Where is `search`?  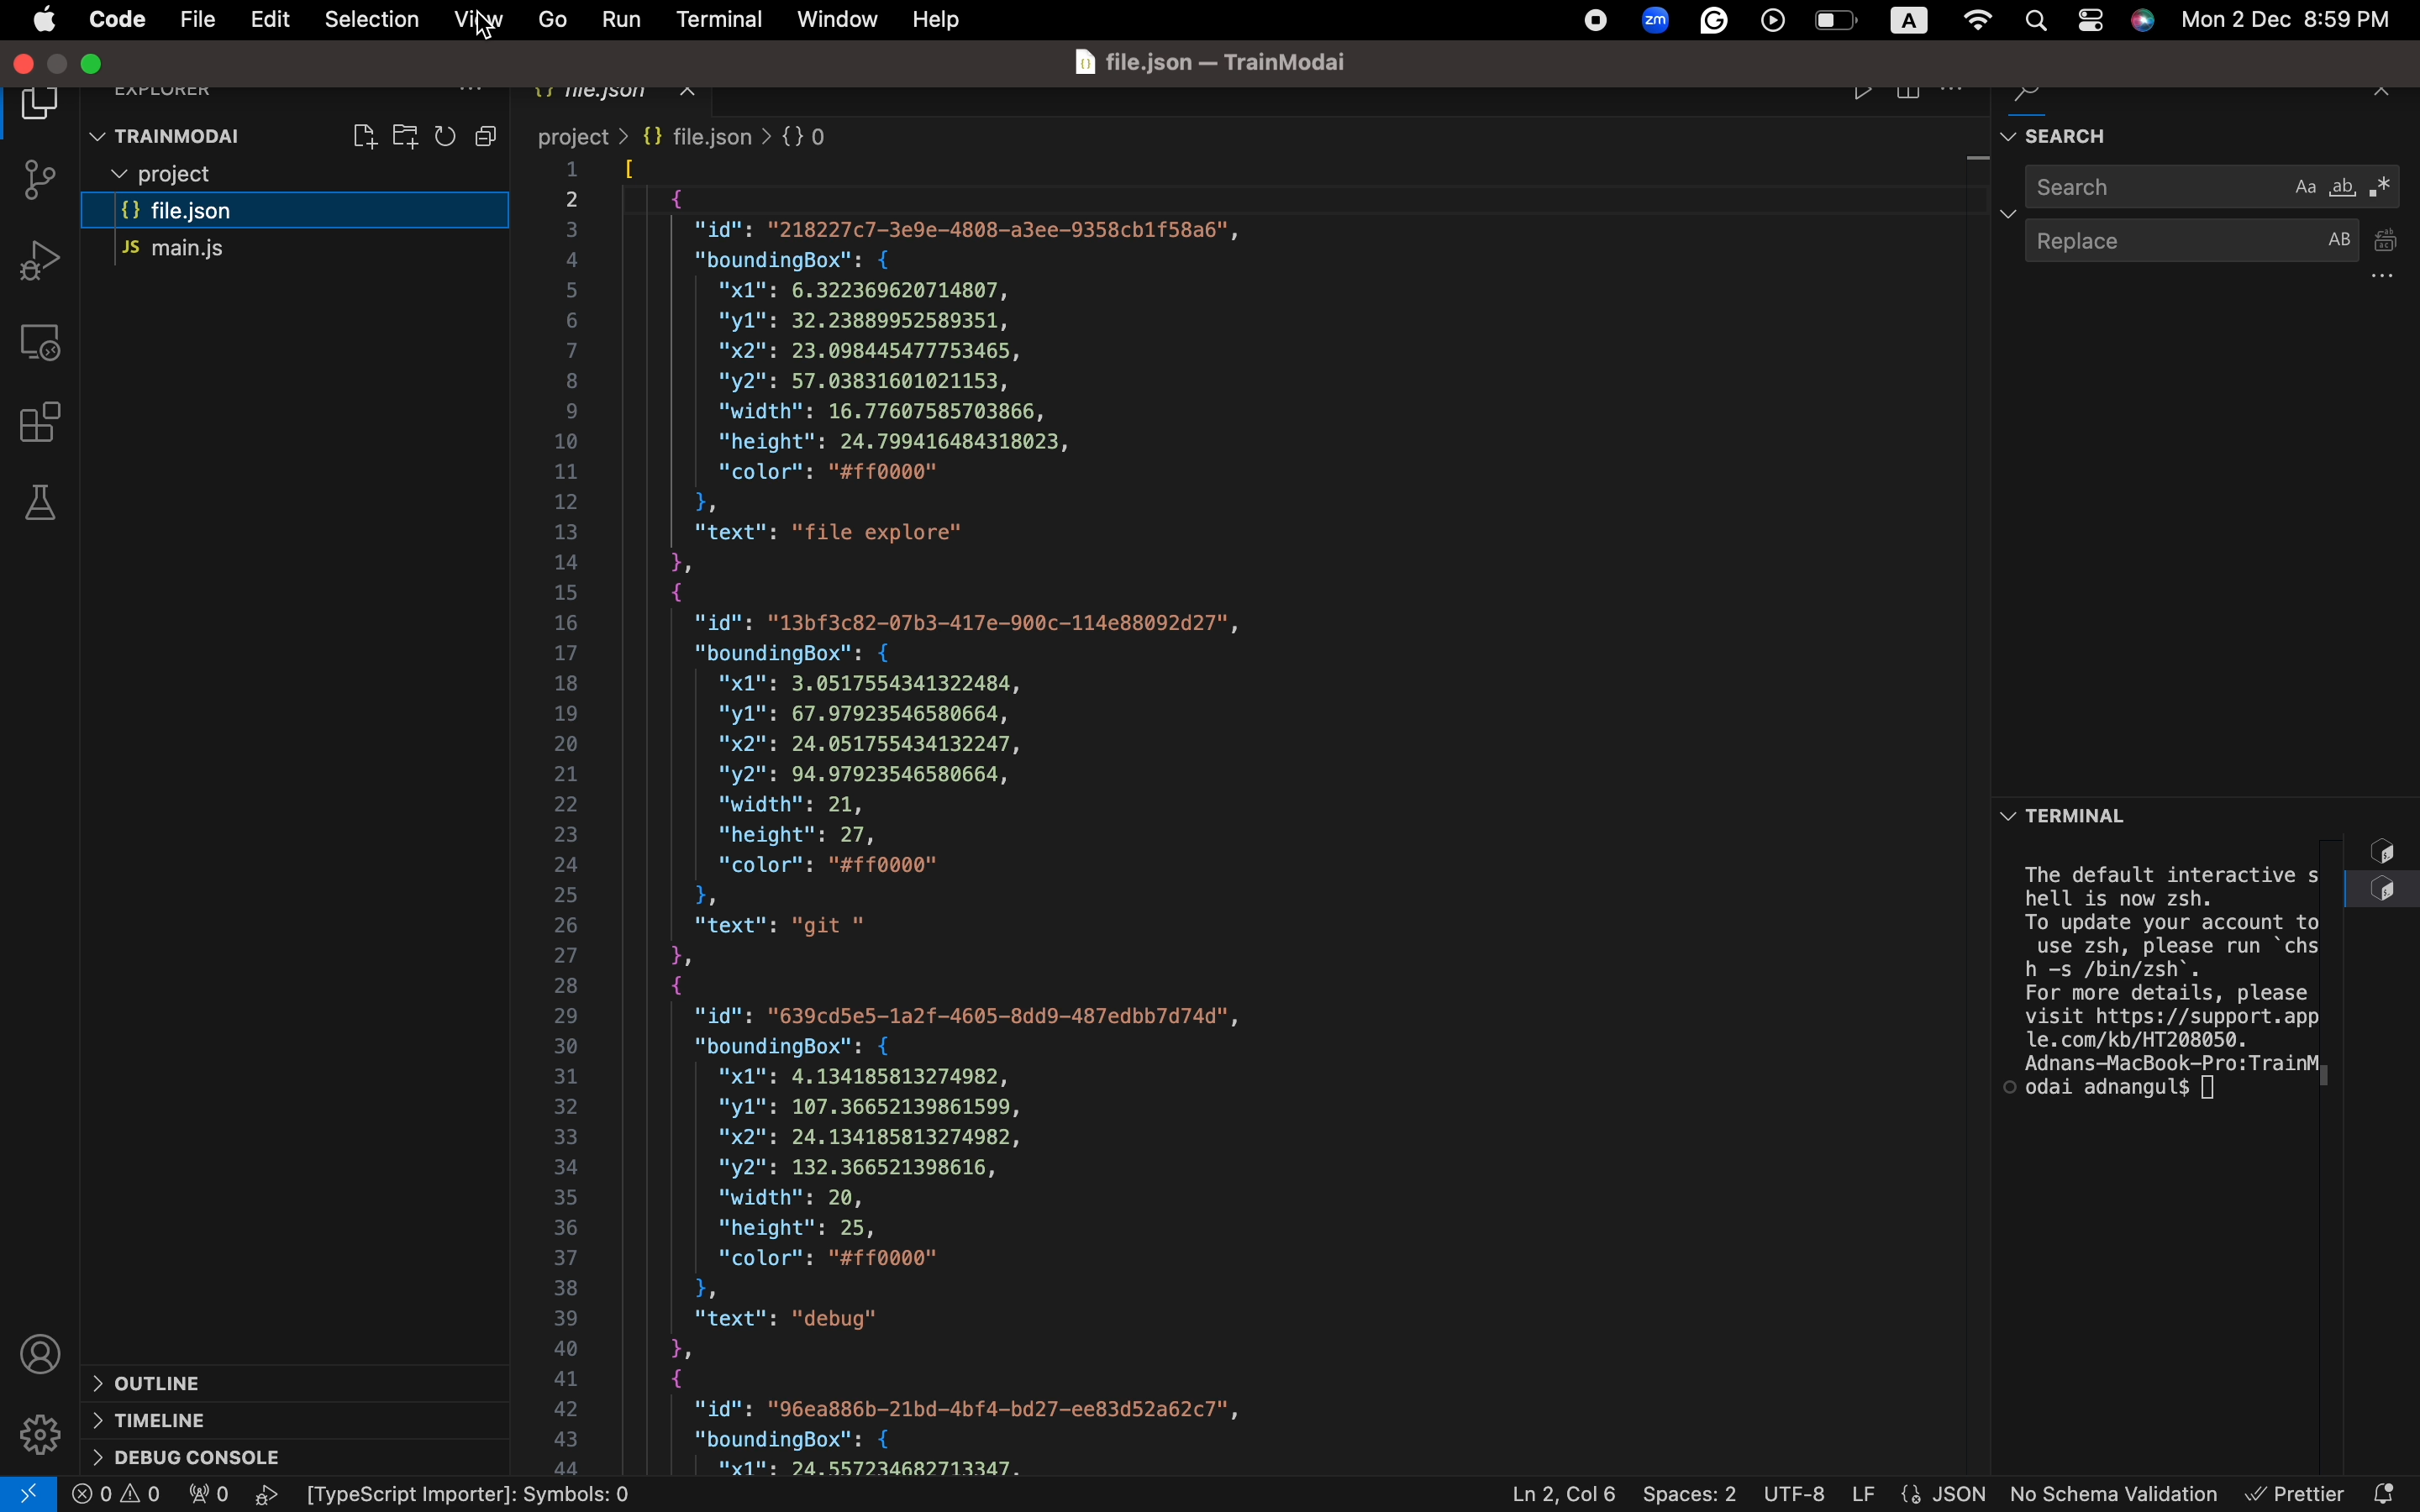 search is located at coordinates (2215, 187).